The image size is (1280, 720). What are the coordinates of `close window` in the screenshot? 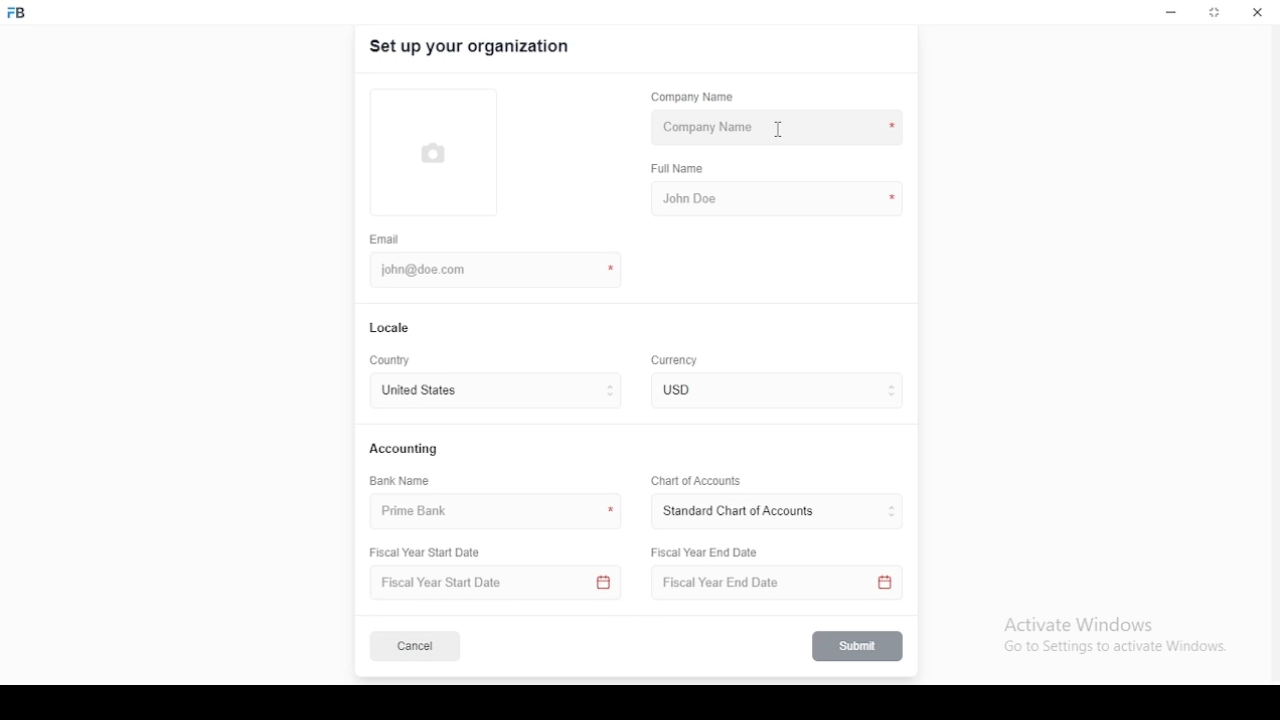 It's located at (1255, 12).